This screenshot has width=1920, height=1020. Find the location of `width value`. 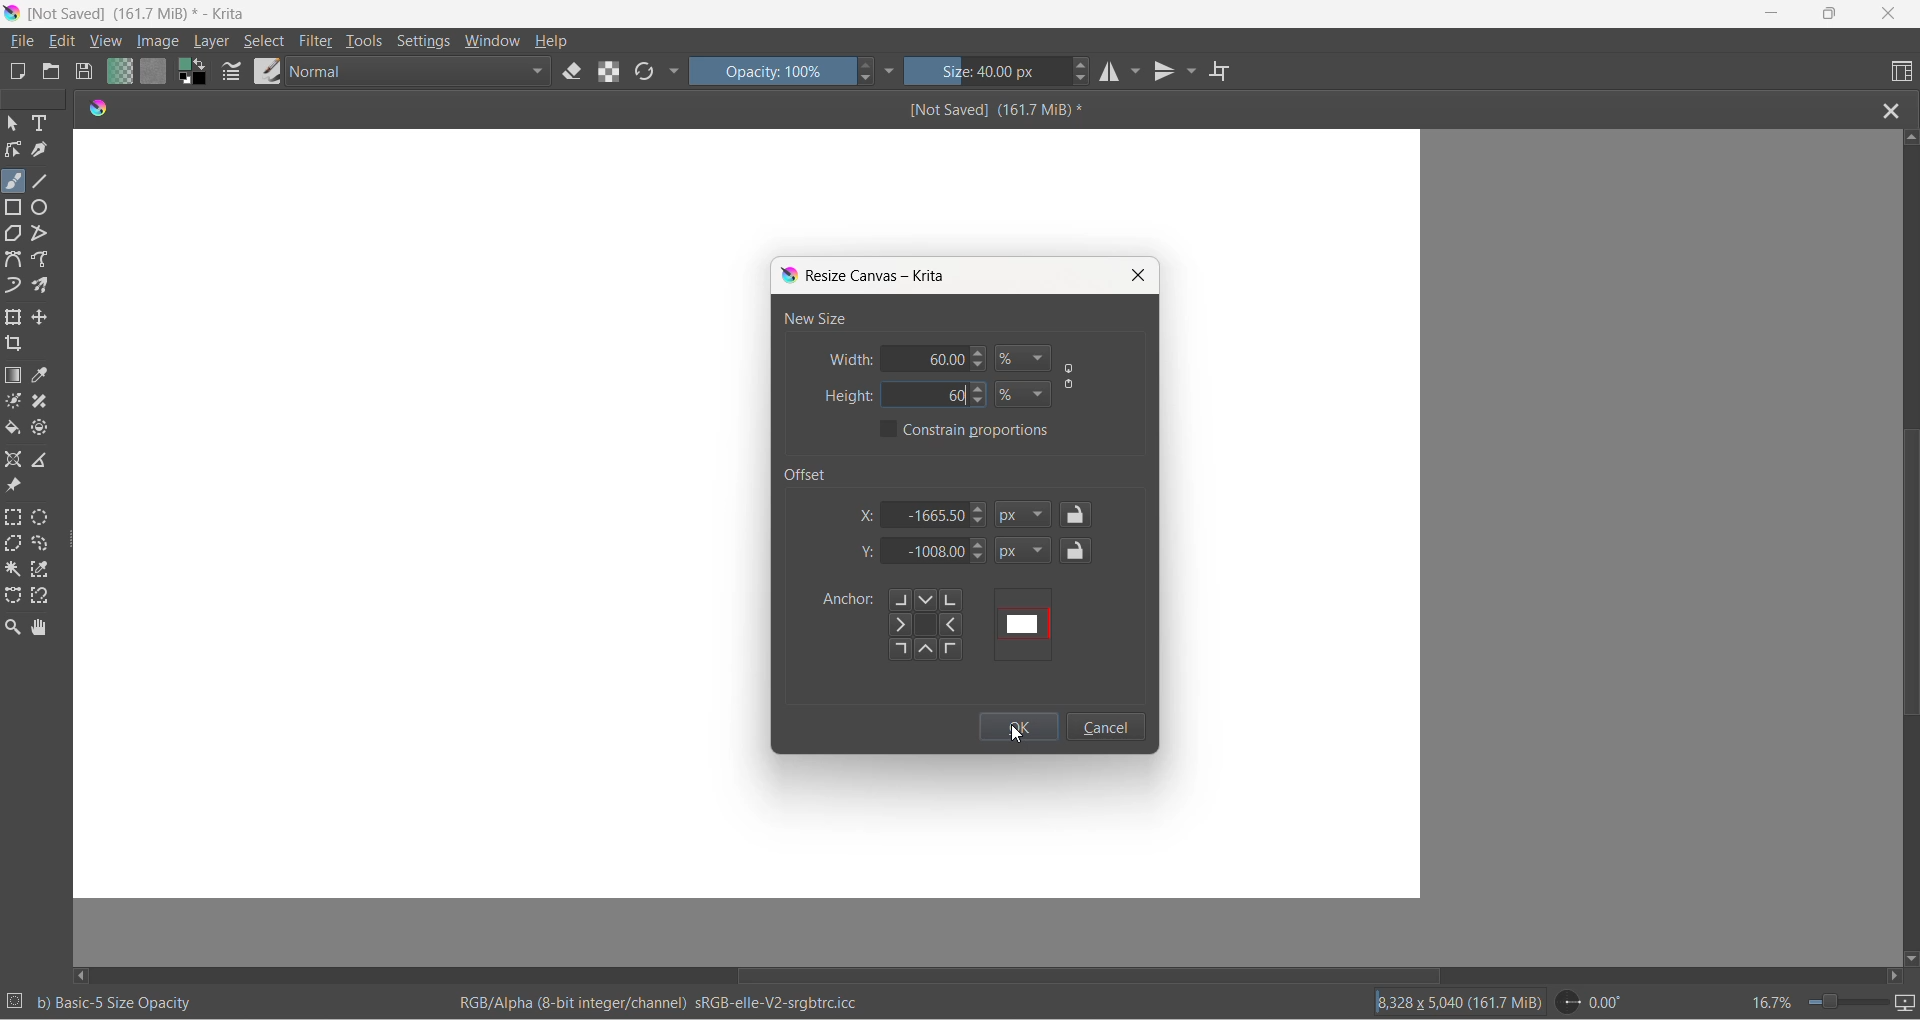

width value is located at coordinates (957, 358).